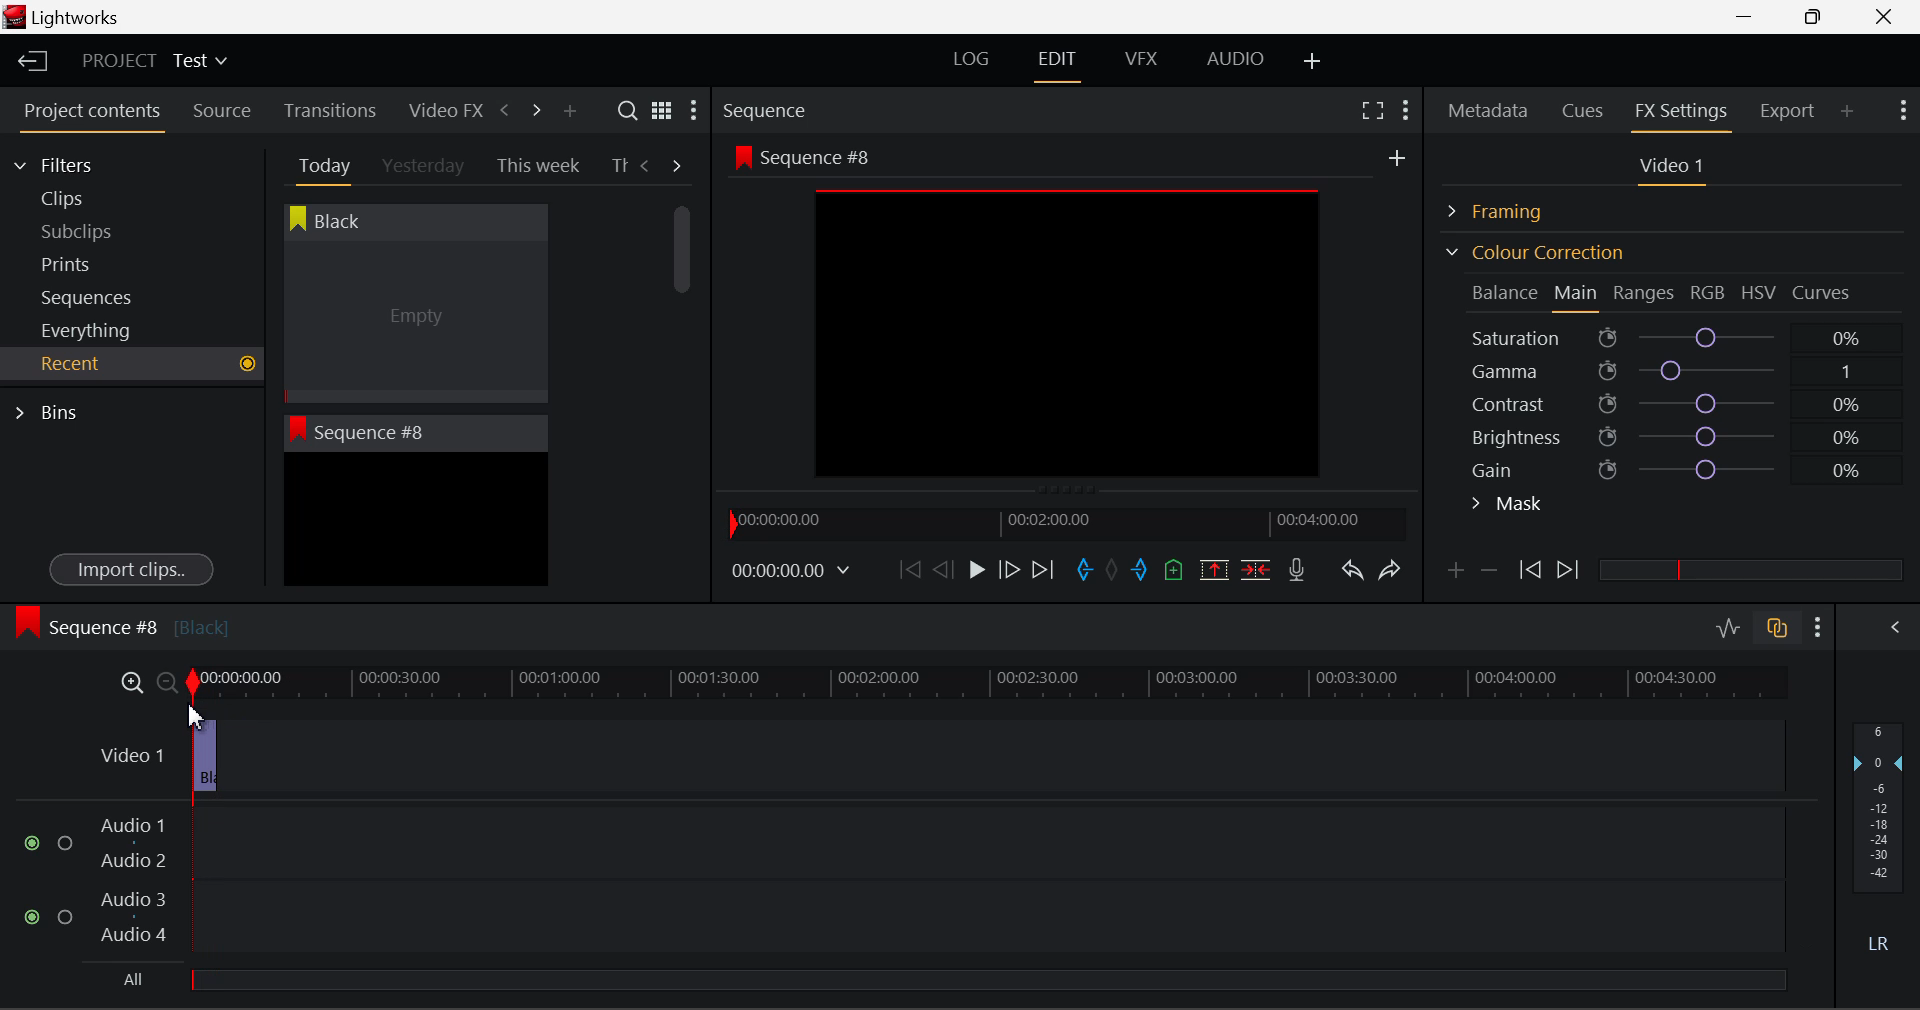 This screenshot has width=1920, height=1010. What do you see at coordinates (1507, 292) in the screenshot?
I see `Balance Section` at bounding box center [1507, 292].